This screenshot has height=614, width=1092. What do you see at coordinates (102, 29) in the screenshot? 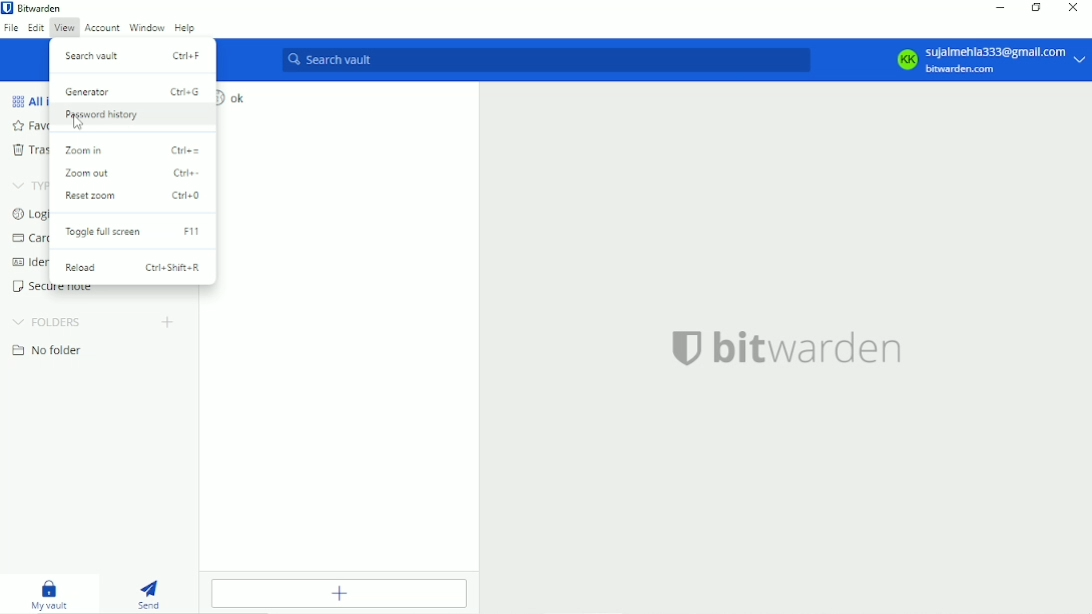
I see `Account` at bounding box center [102, 29].